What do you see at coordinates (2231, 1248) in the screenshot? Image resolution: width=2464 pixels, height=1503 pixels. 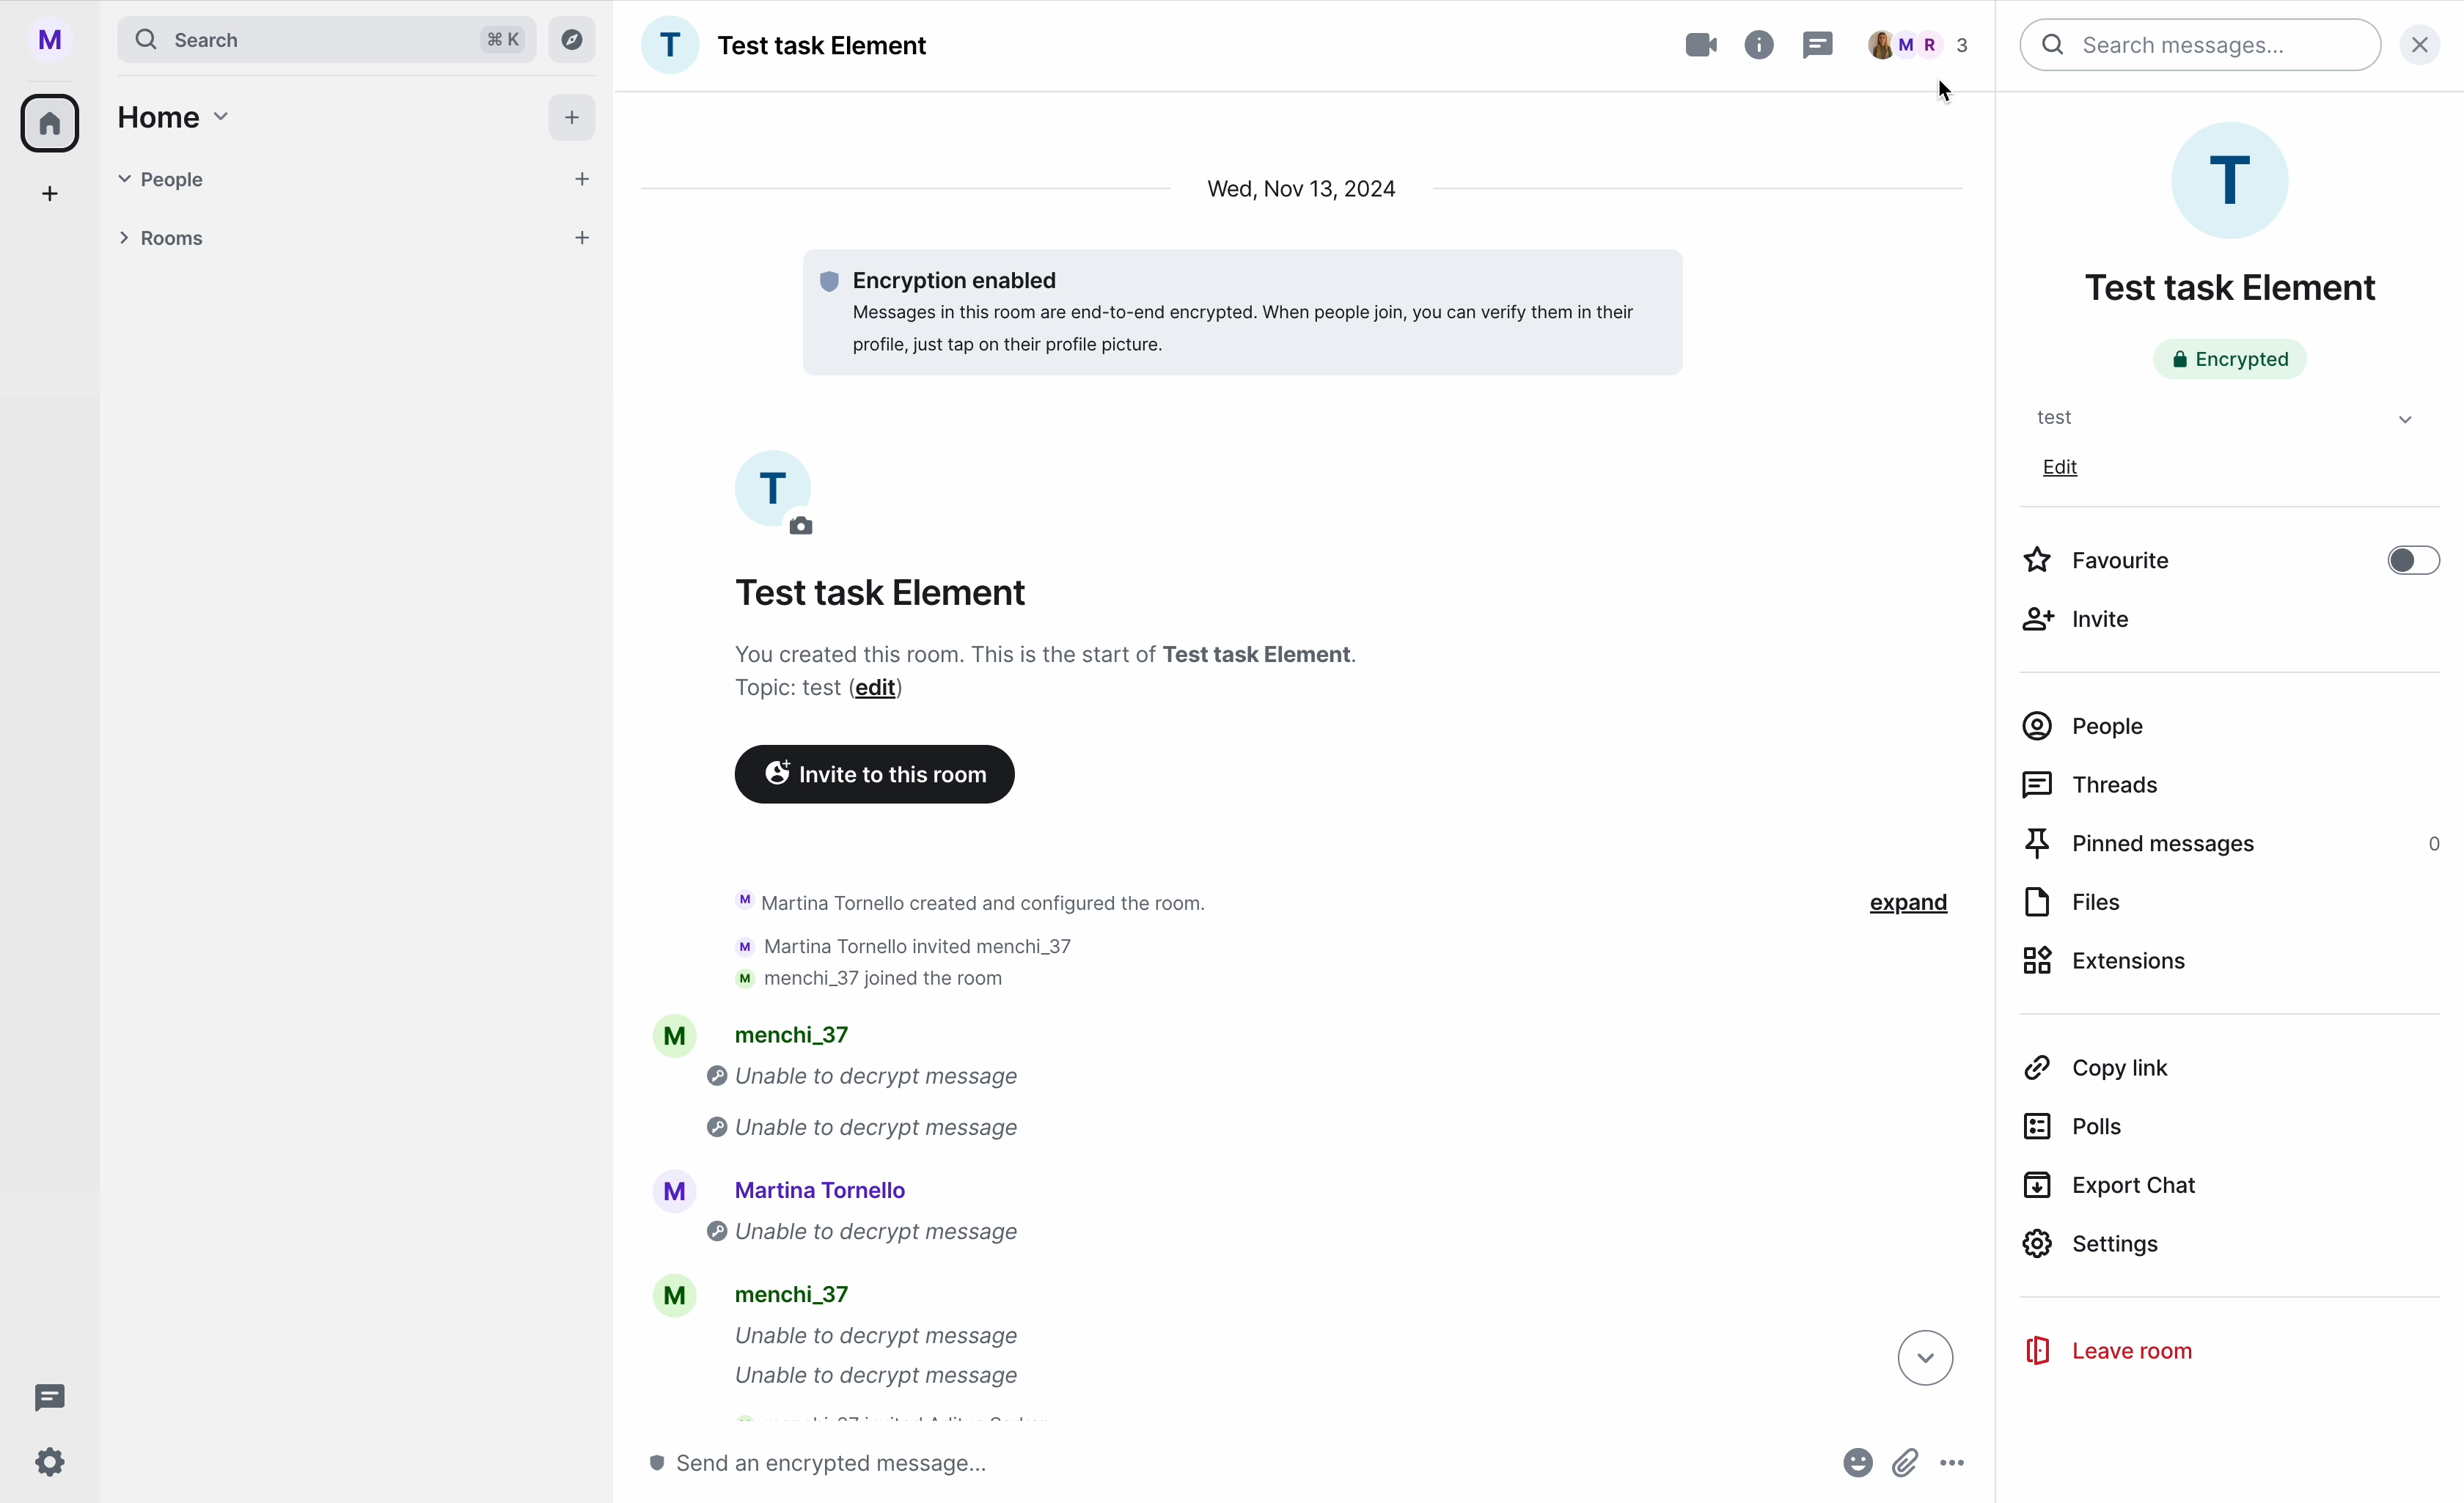 I see `click on settings` at bounding box center [2231, 1248].